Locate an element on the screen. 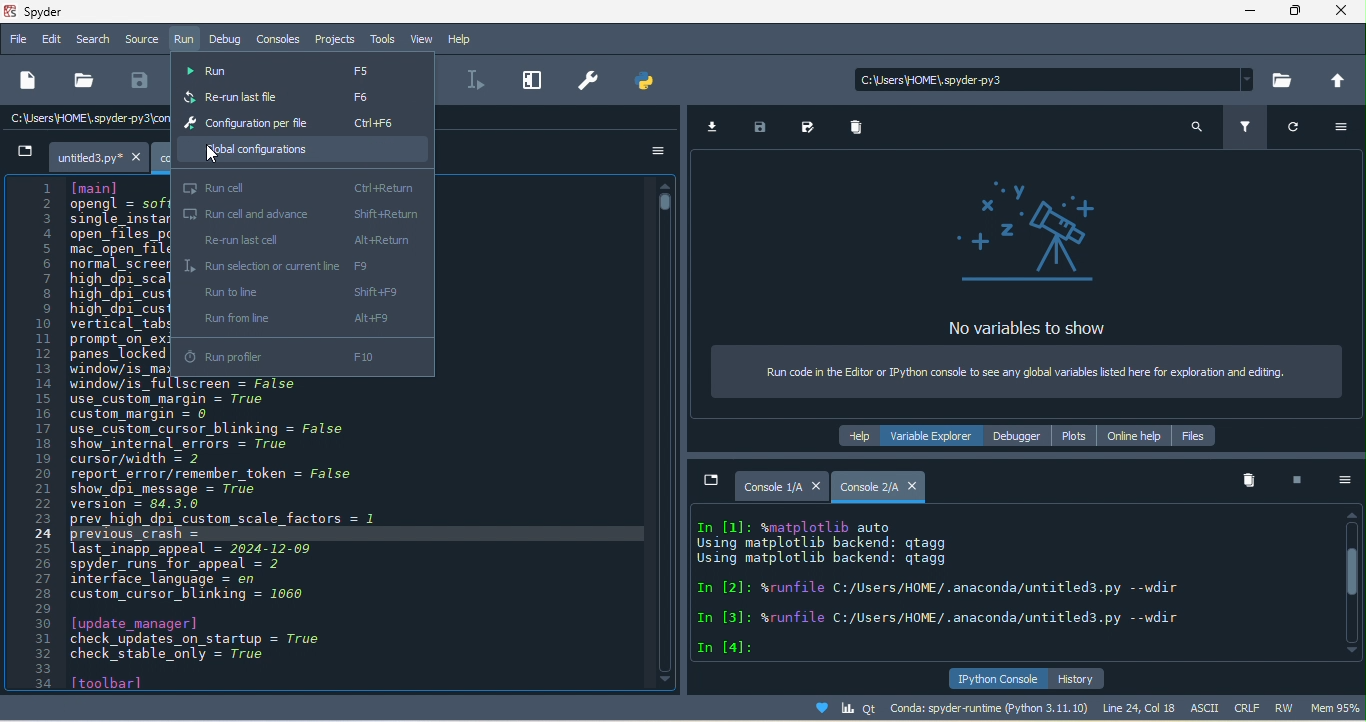 The width and height of the screenshot is (1366, 722). edit is located at coordinates (51, 41).